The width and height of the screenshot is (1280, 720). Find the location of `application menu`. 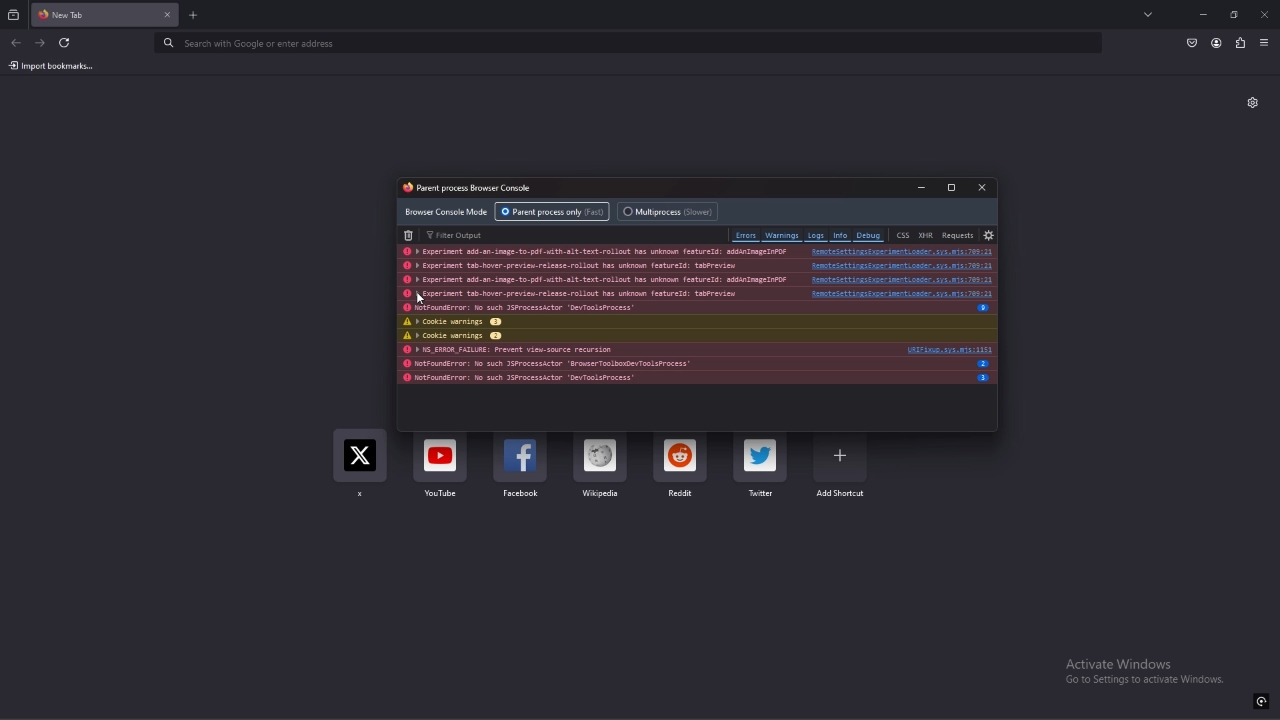

application menu is located at coordinates (1266, 44).